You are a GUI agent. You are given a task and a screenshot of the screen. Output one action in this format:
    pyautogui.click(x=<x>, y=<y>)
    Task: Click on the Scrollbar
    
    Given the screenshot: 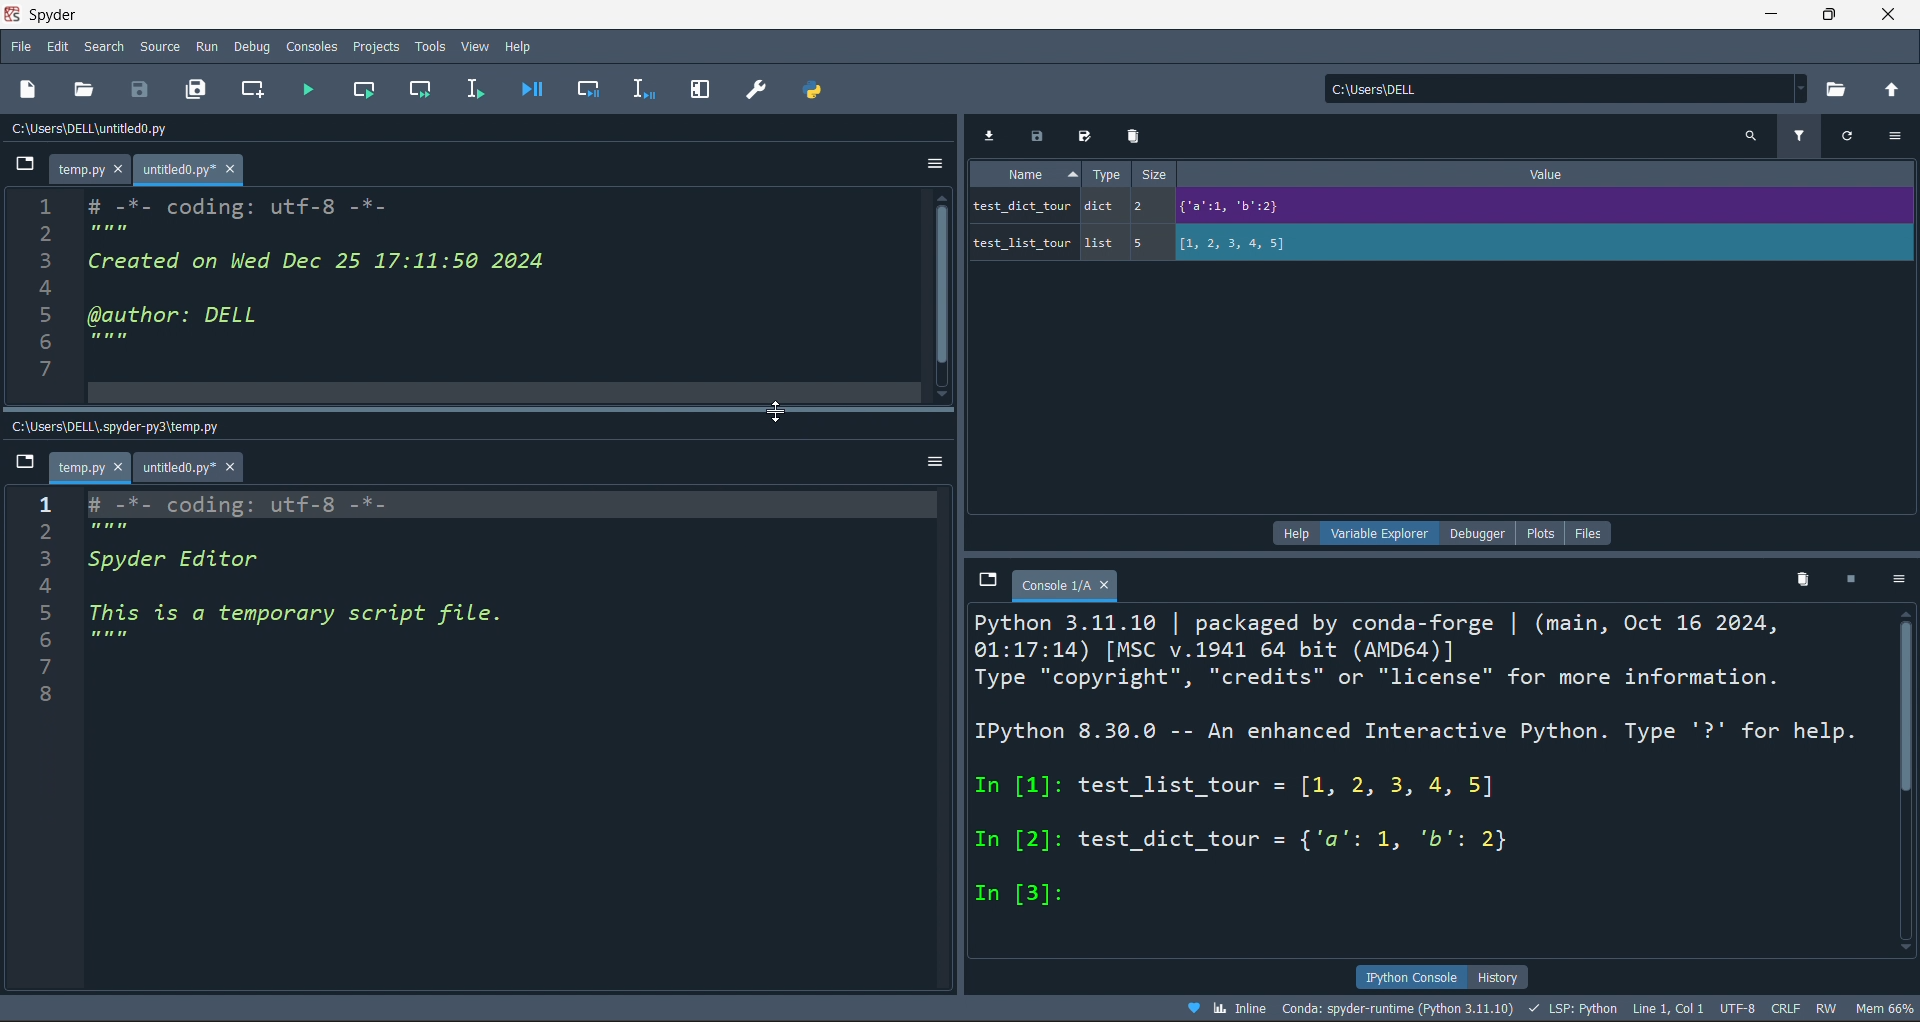 What is the action you would take?
    pyautogui.click(x=1908, y=771)
    